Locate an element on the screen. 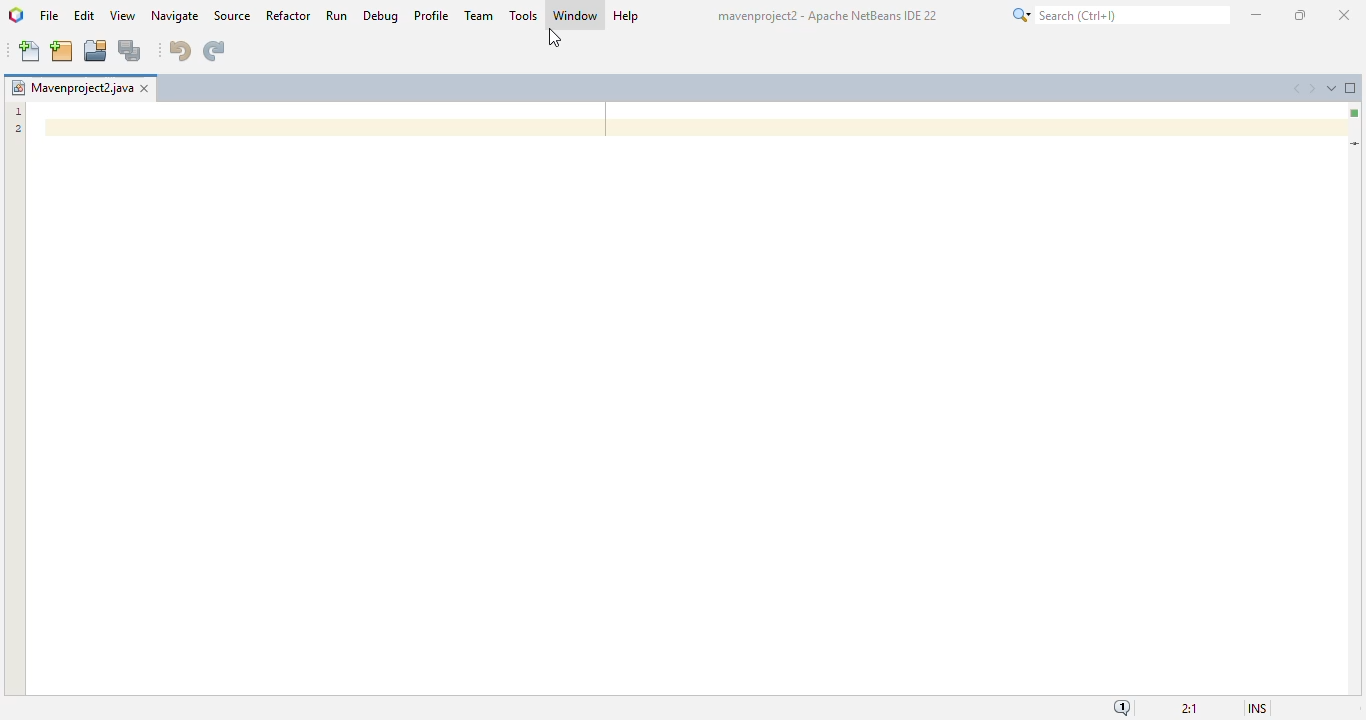  scroll documents right is located at coordinates (1313, 89).